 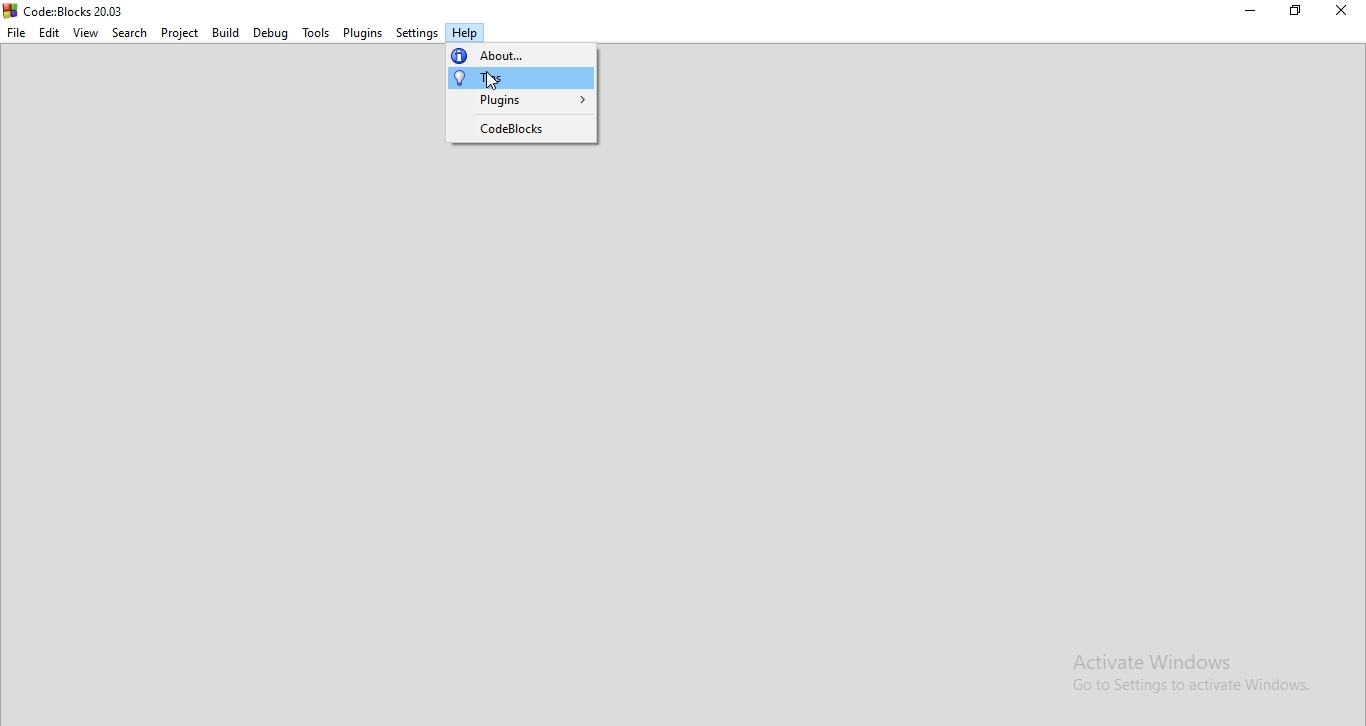 I want to click on Tools , so click(x=314, y=33).